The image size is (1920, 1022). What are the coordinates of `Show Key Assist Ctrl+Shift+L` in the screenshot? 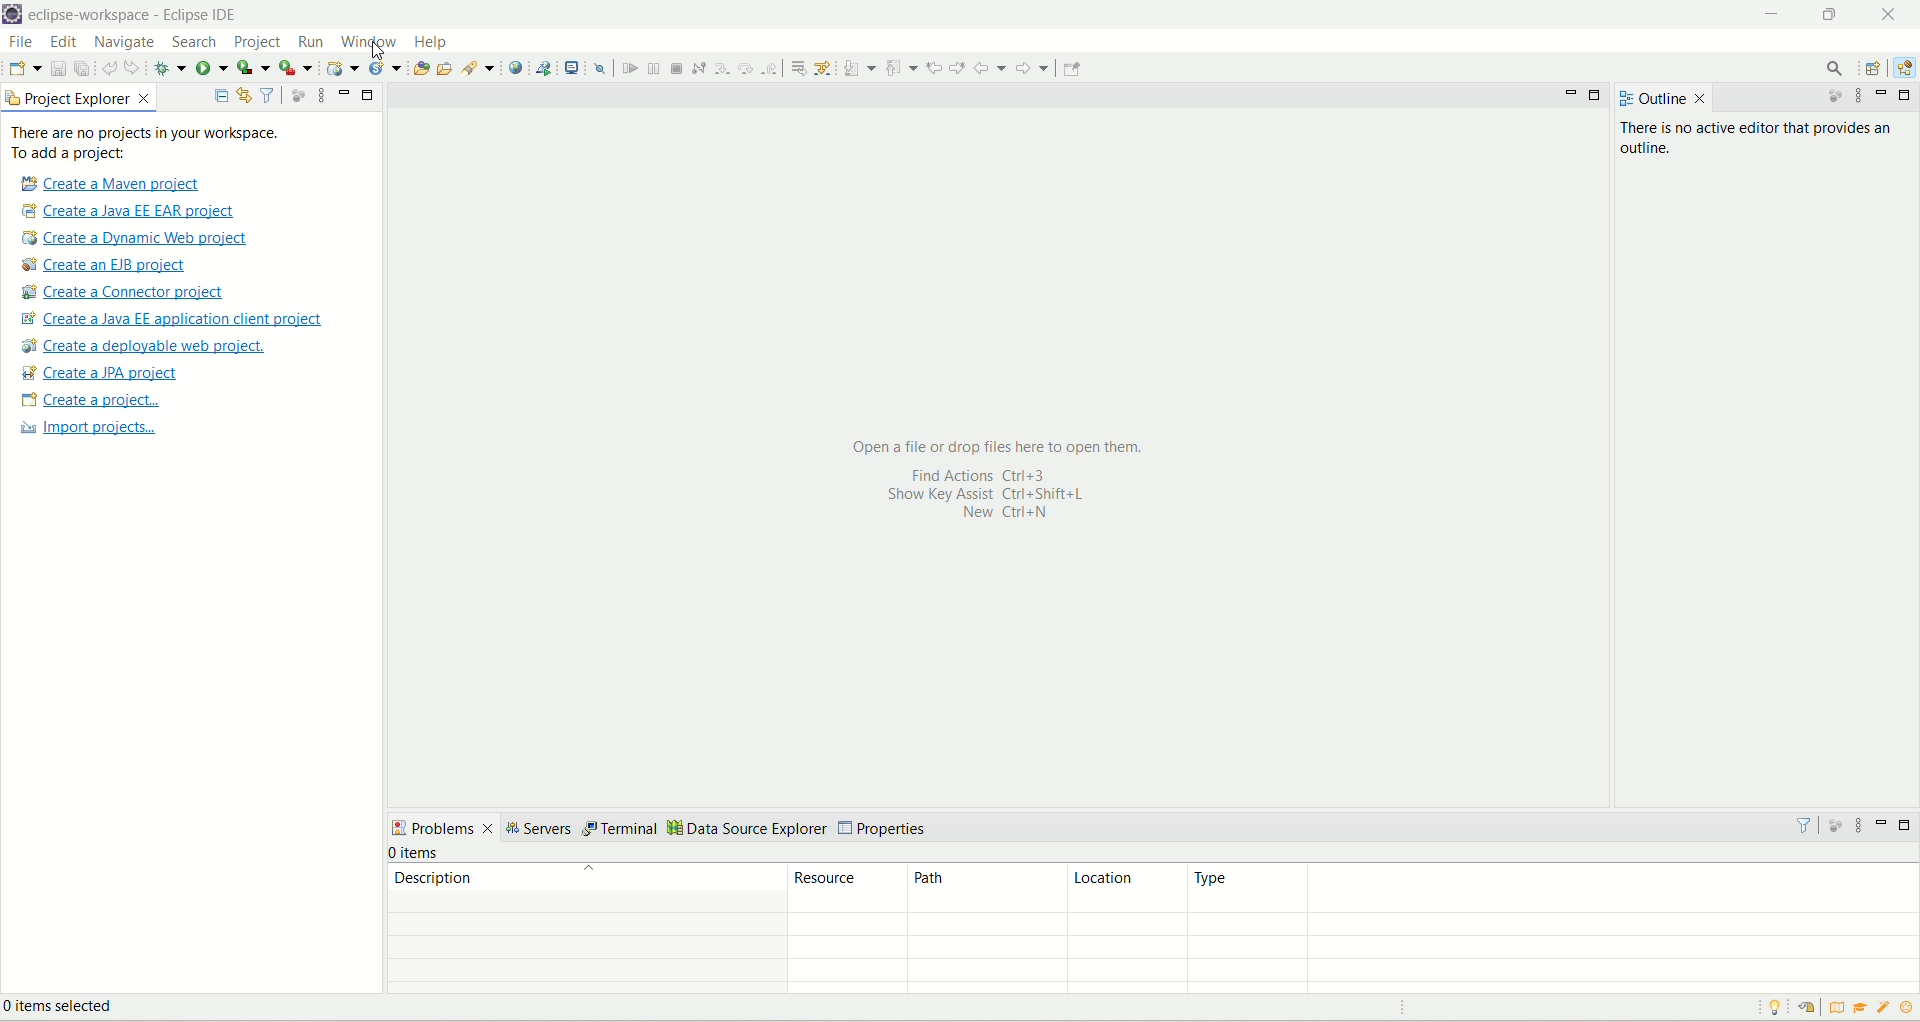 It's located at (1007, 495).